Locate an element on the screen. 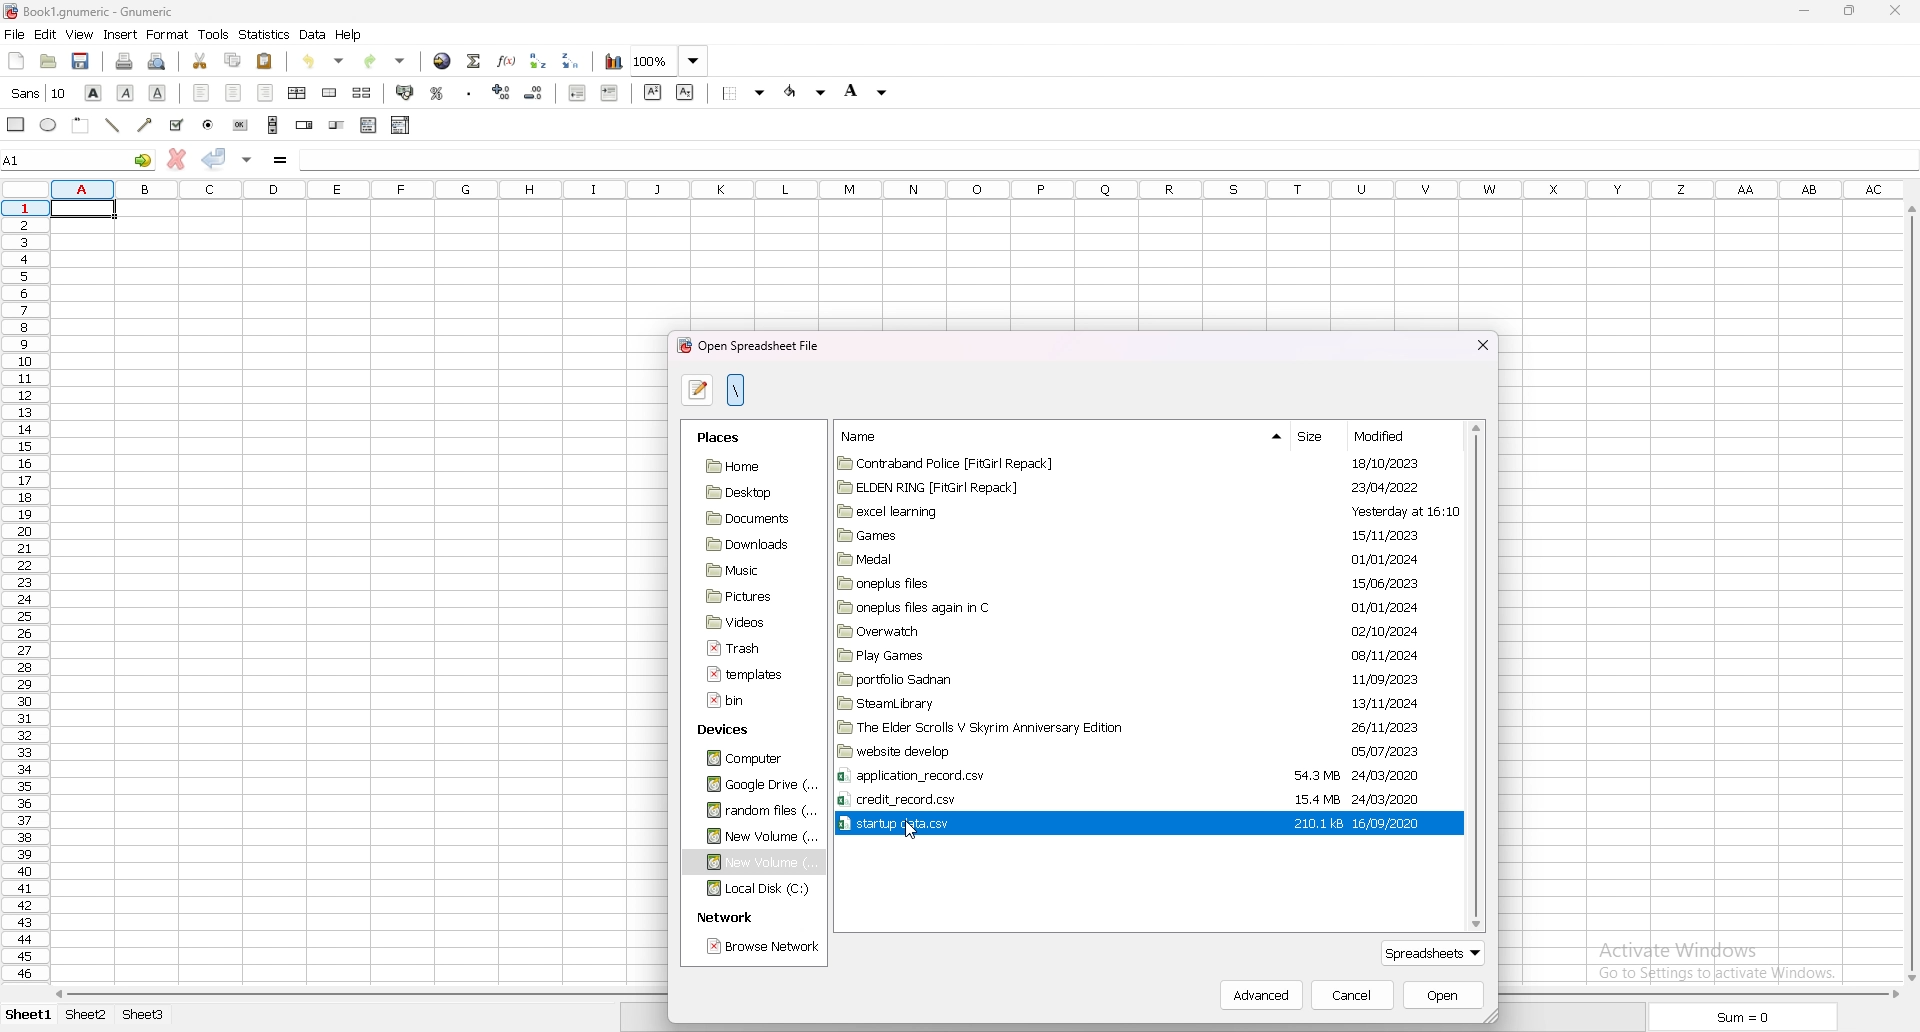 The width and height of the screenshot is (1920, 1032). folder is located at coordinates (1044, 633).